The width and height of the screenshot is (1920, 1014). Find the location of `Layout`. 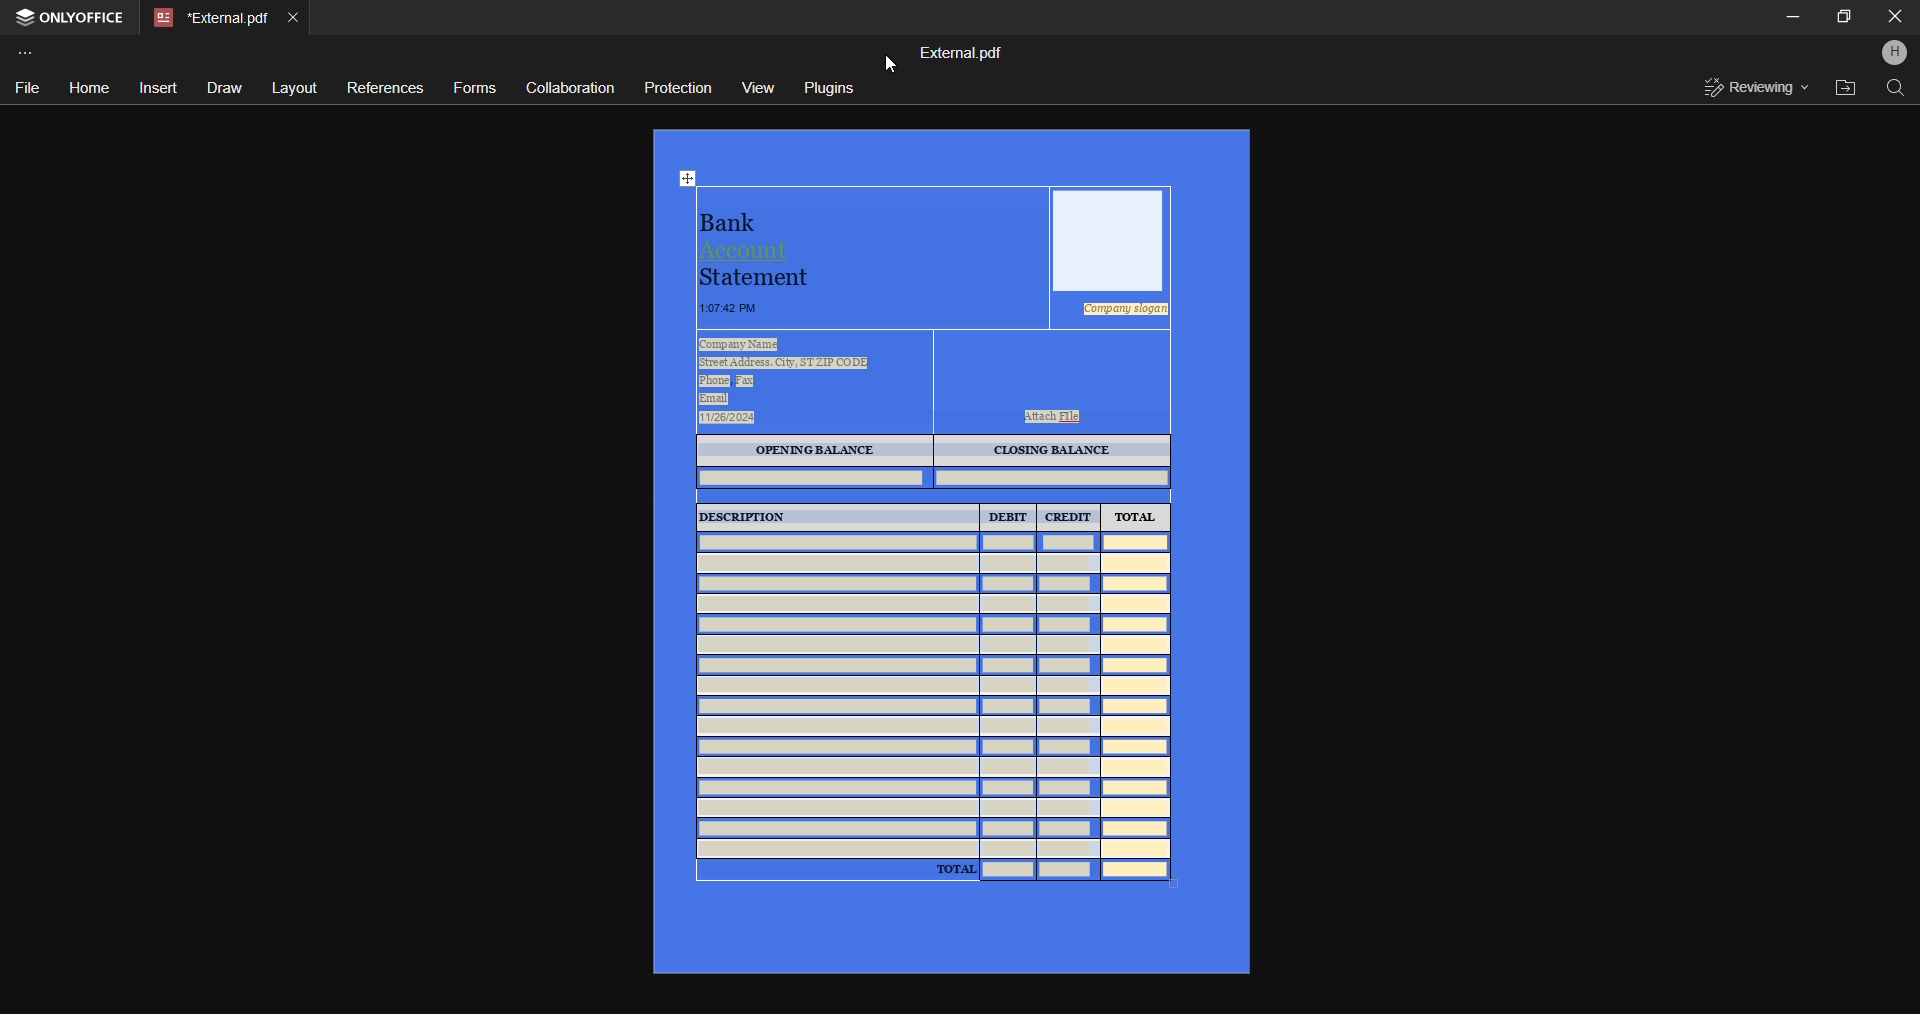

Layout is located at coordinates (290, 86).